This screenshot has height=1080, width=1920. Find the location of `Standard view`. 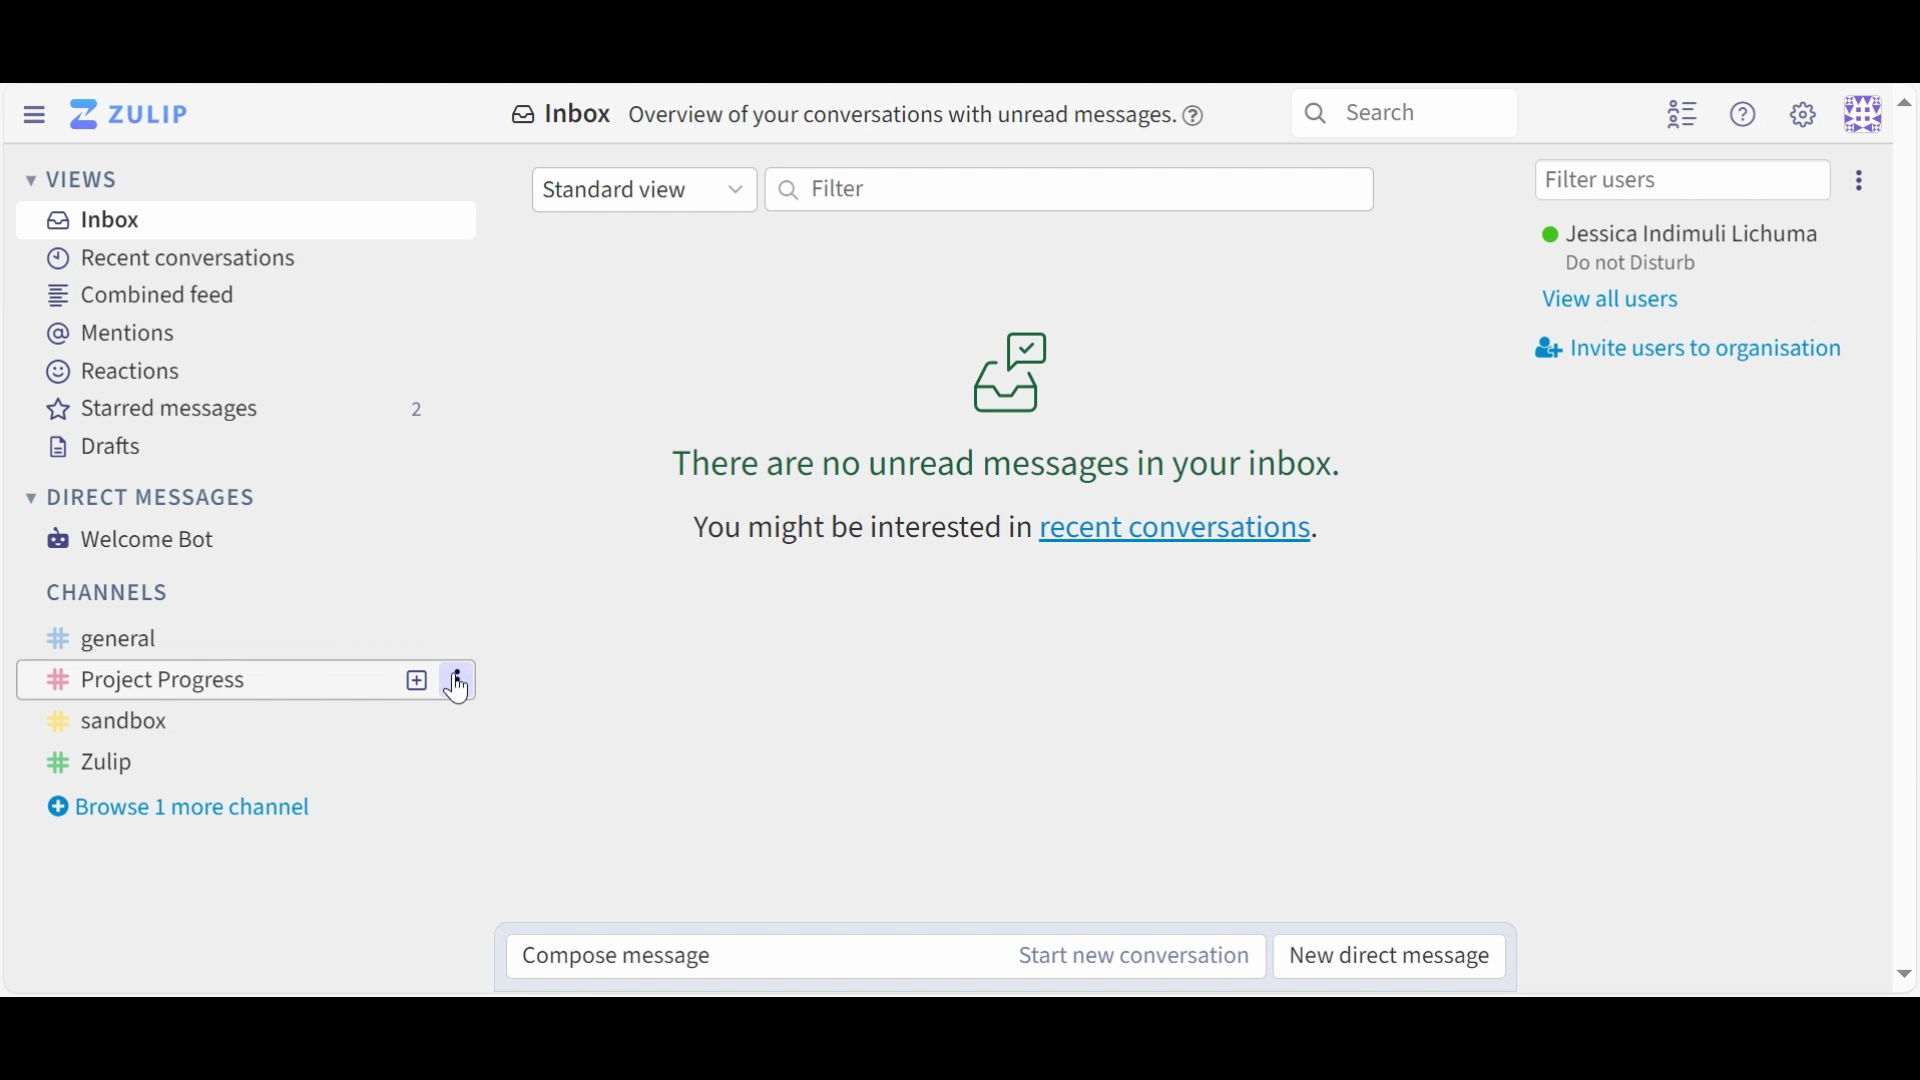

Standard view is located at coordinates (645, 190).